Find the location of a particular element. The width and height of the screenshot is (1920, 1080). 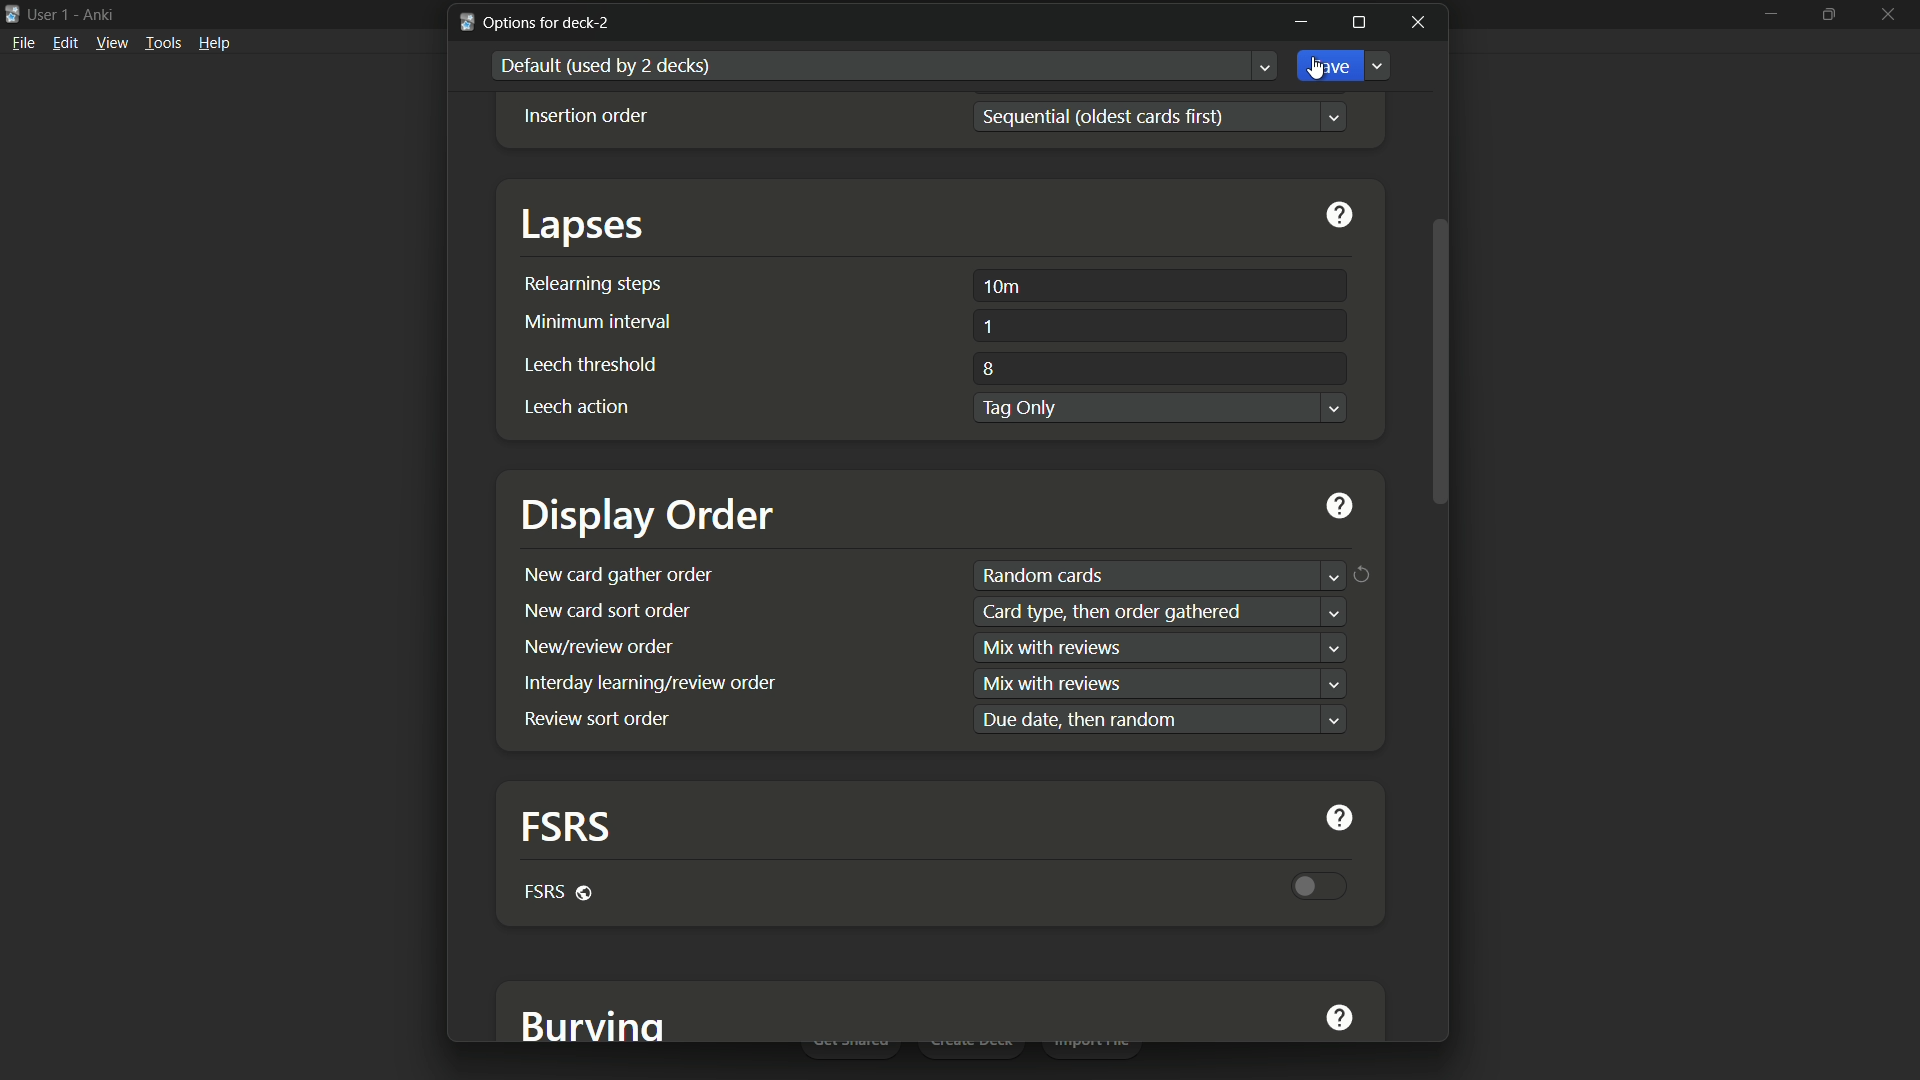

user 1 is located at coordinates (50, 15).